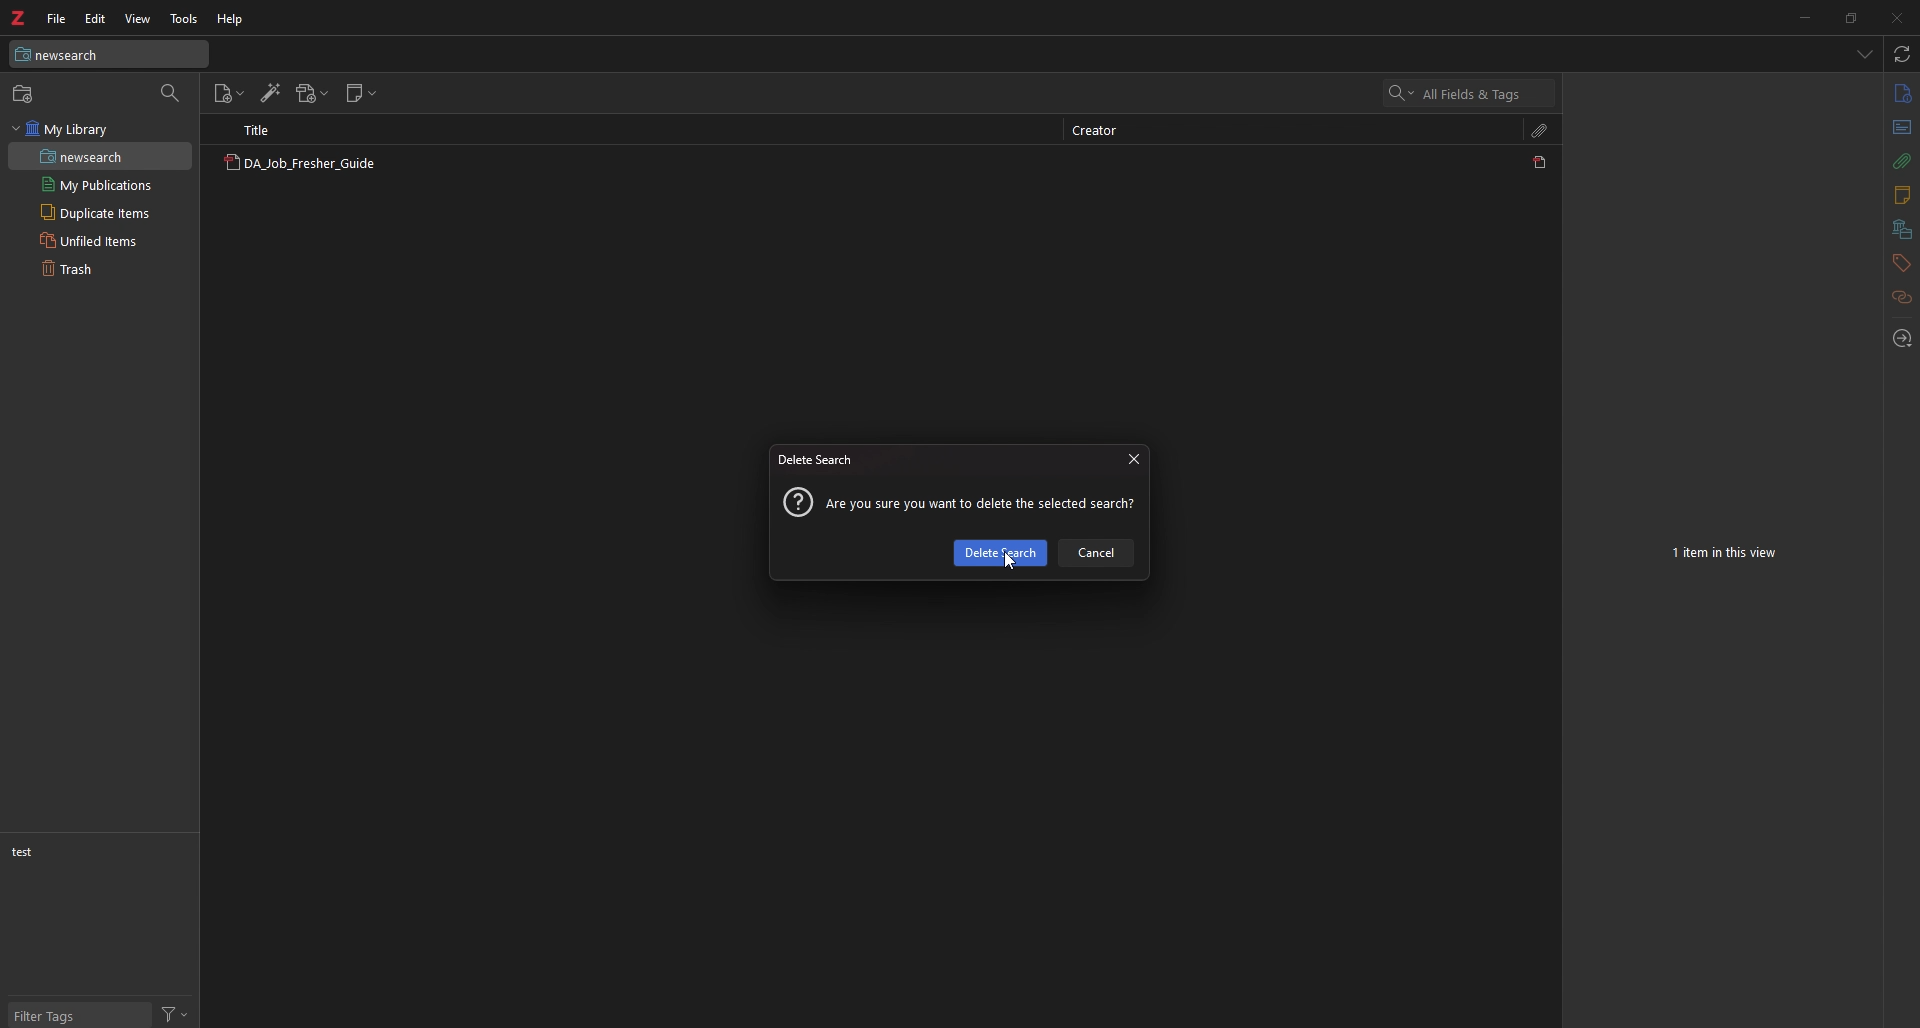 Image resolution: width=1920 pixels, height=1028 pixels. I want to click on Attachments, so click(1898, 164).